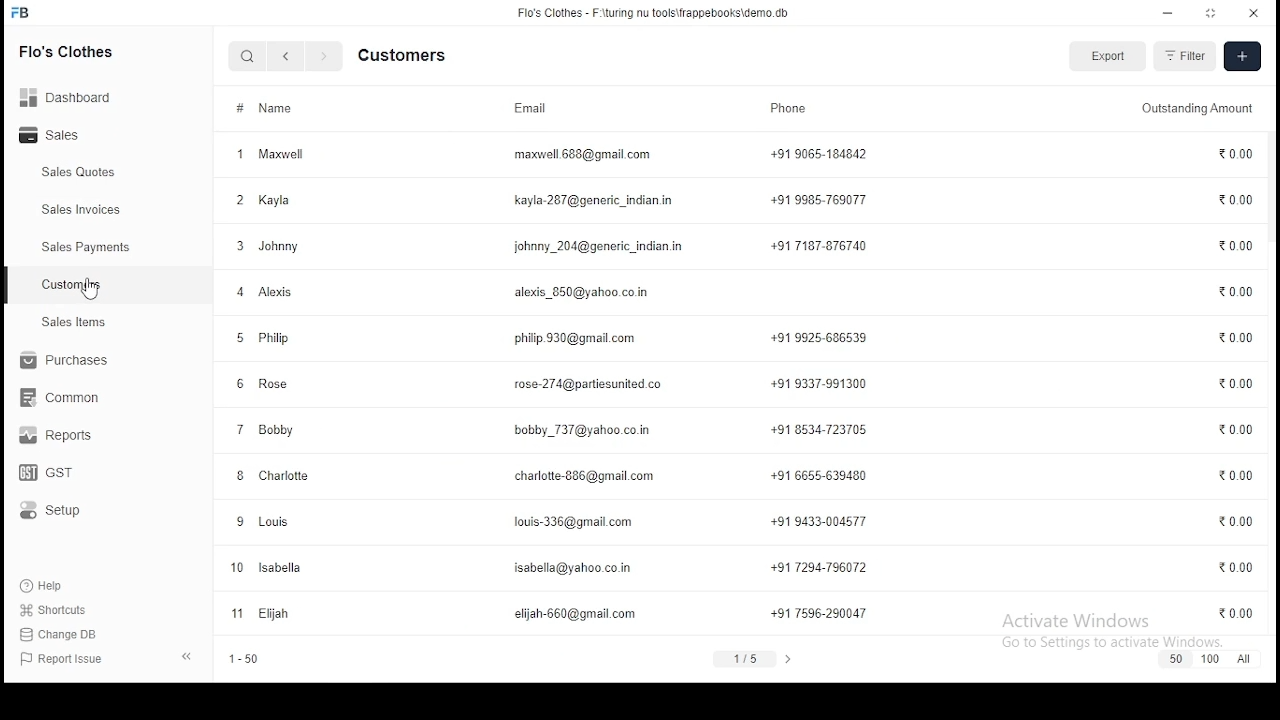 The image size is (1280, 720). I want to click on search, so click(244, 55).